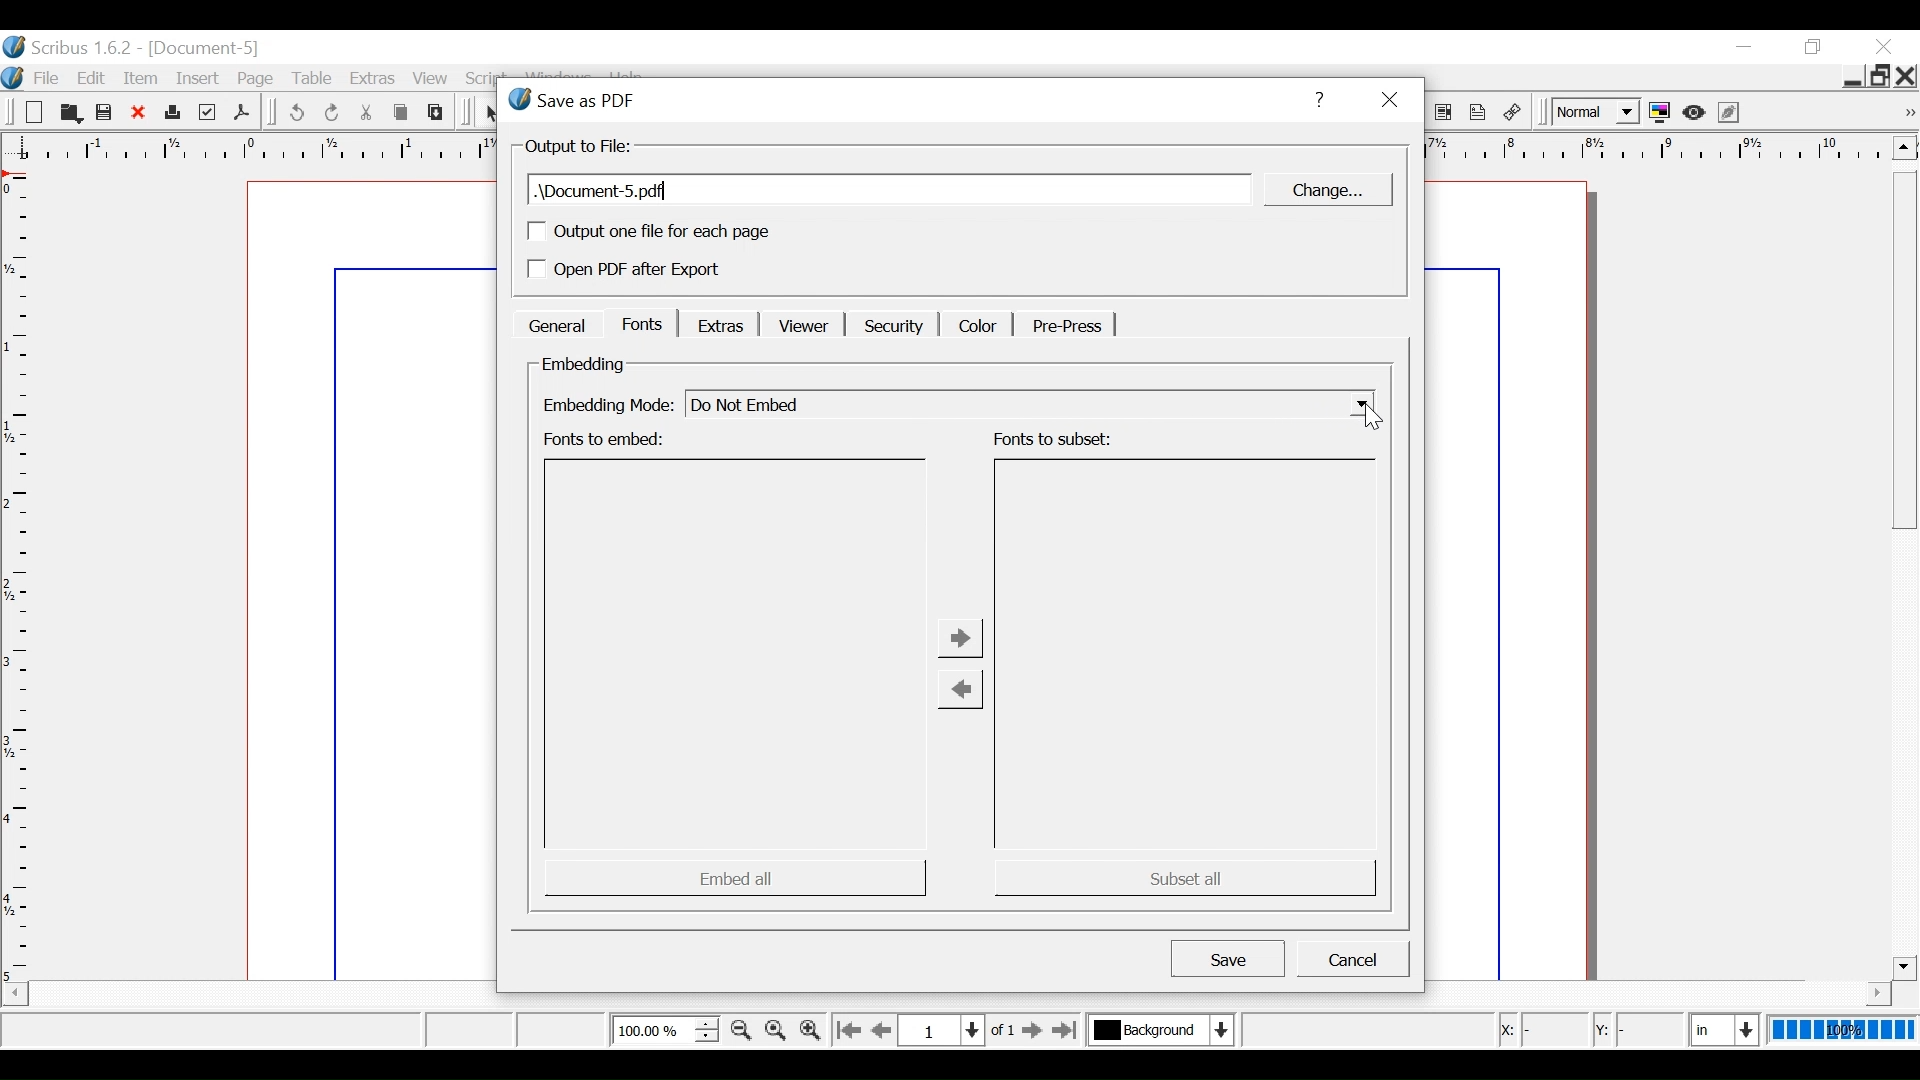 The width and height of the screenshot is (1920, 1080). What do you see at coordinates (1593, 113) in the screenshot?
I see `Select the image preview quality` at bounding box center [1593, 113].